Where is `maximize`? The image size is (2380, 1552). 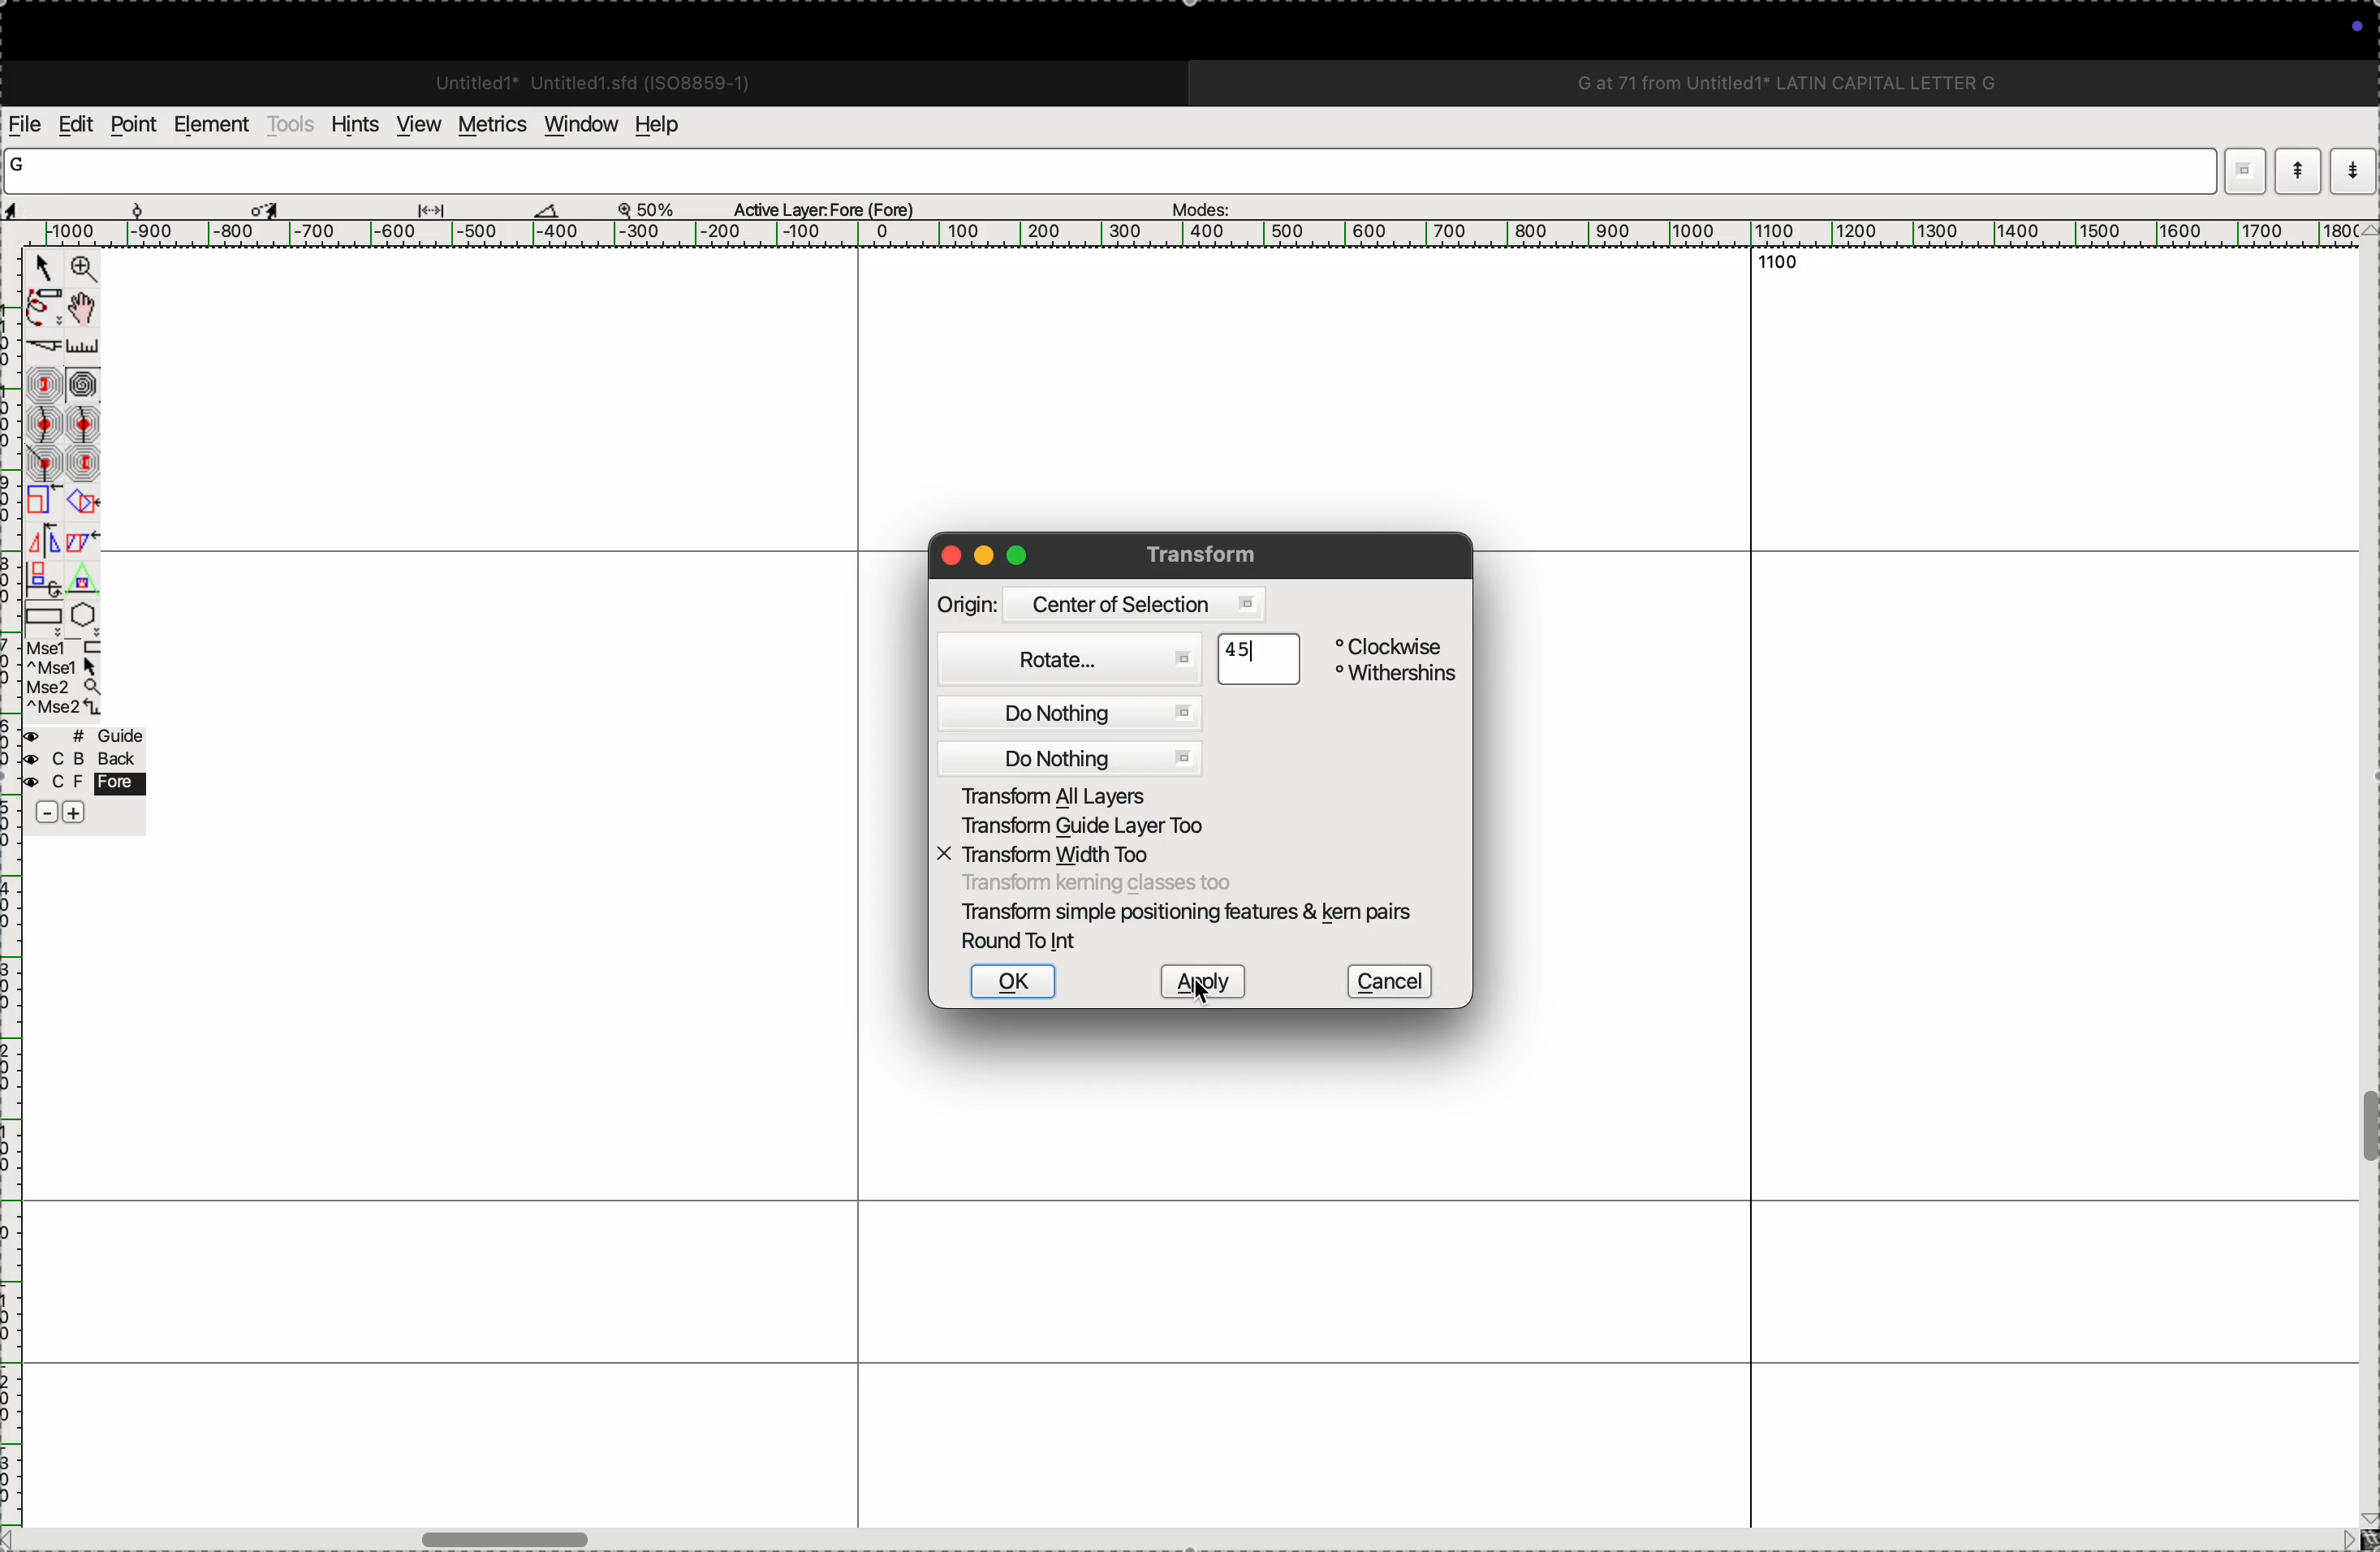
maximize is located at coordinates (1025, 557).